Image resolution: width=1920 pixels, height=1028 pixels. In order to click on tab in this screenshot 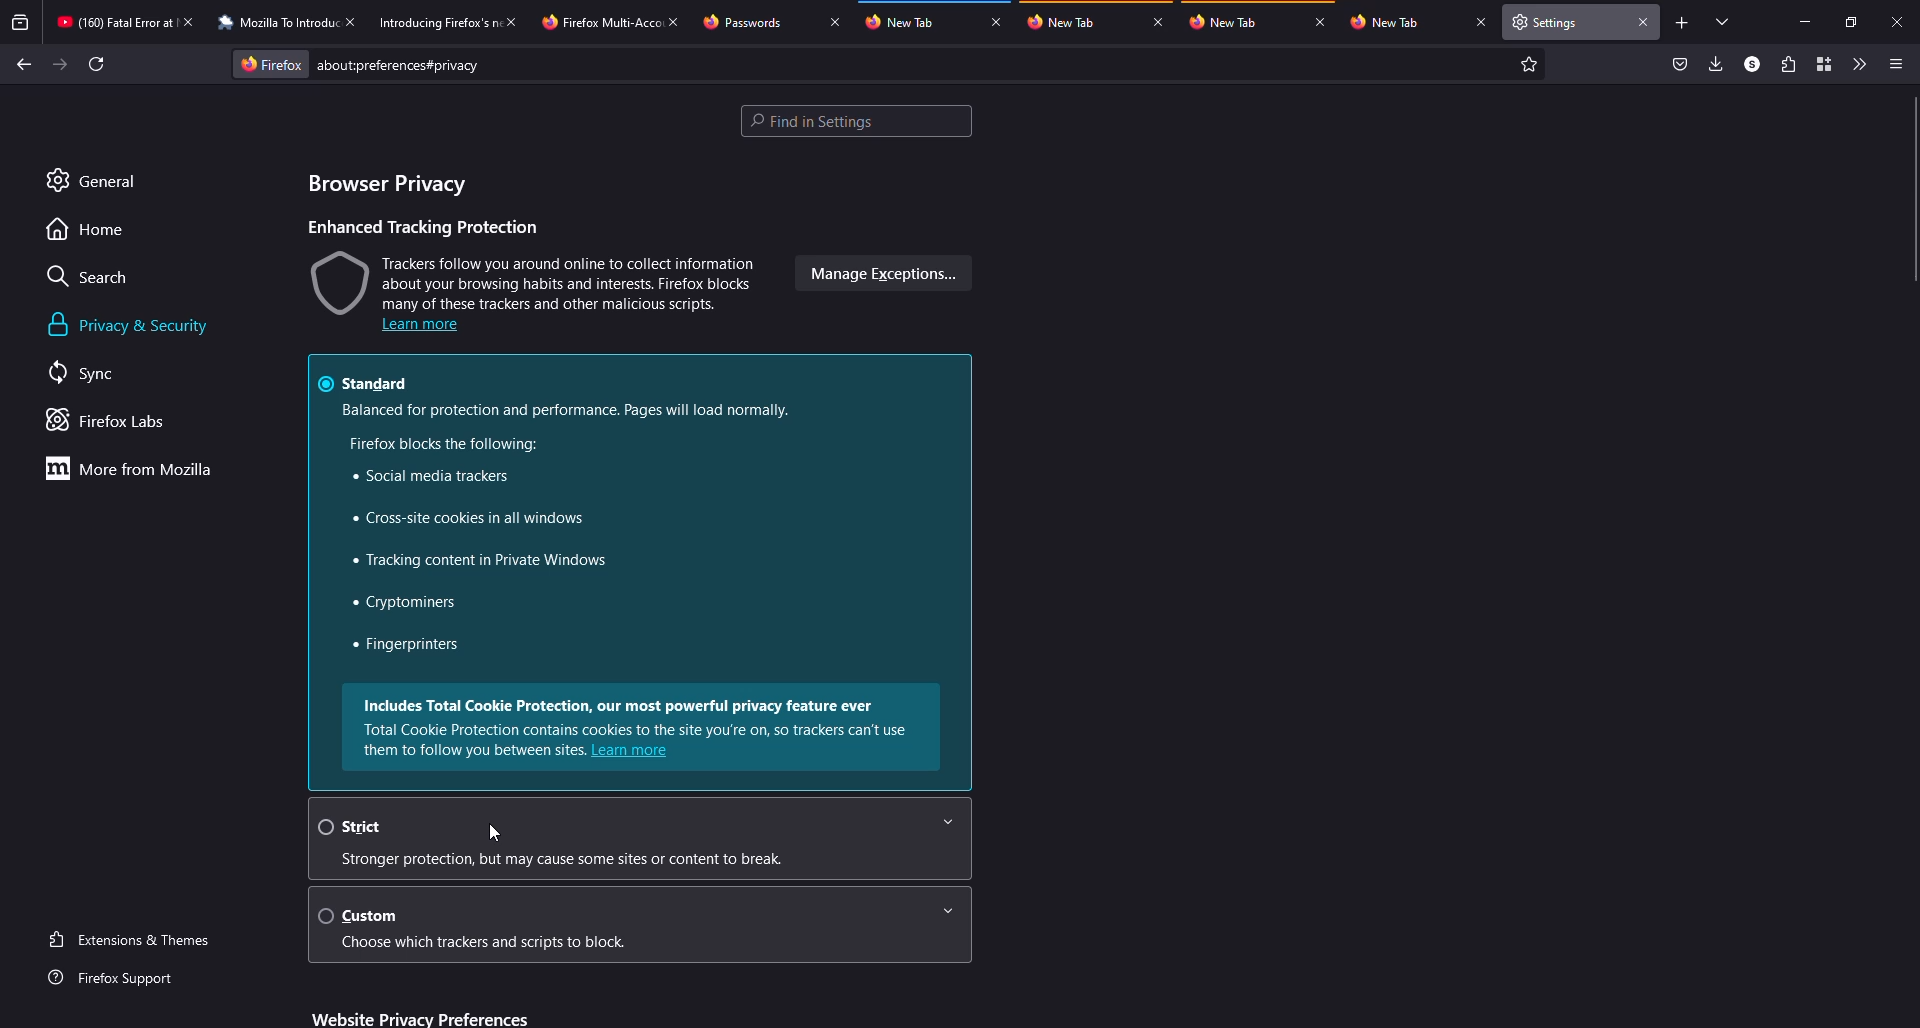, I will do `click(601, 23)`.